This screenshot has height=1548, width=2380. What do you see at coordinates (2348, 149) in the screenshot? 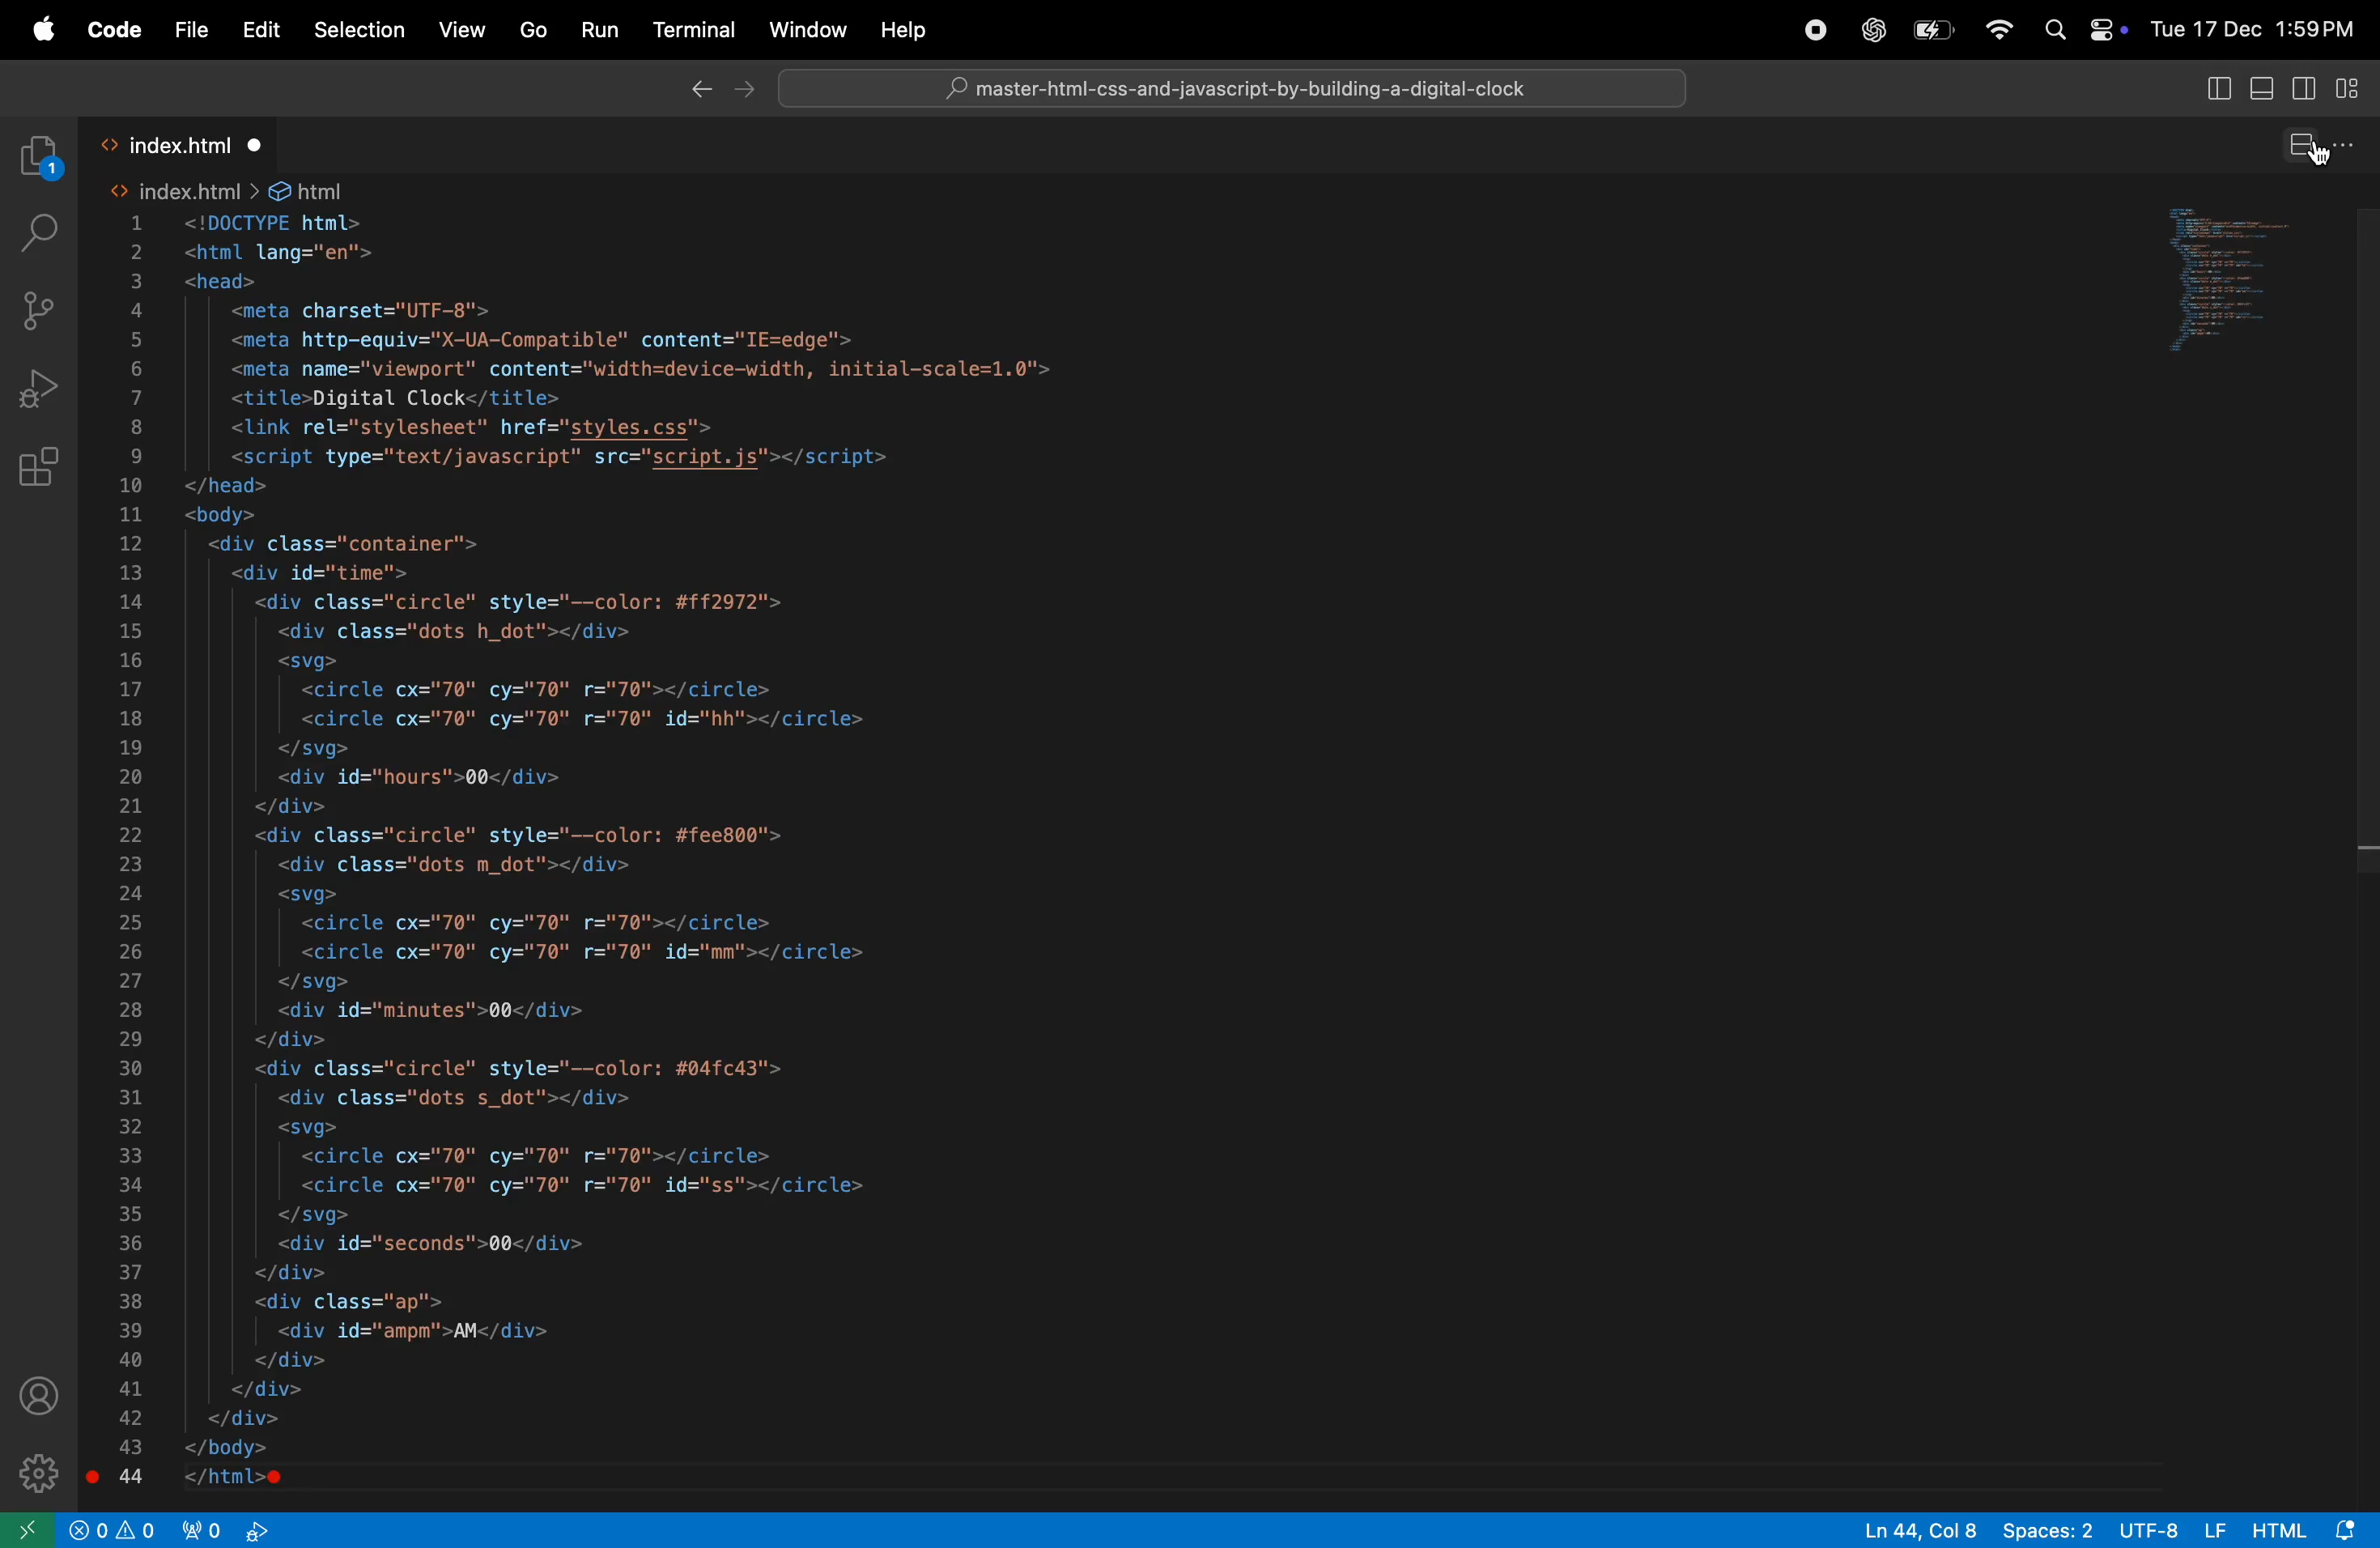
I see `options` at bounding box center [2348, 149].